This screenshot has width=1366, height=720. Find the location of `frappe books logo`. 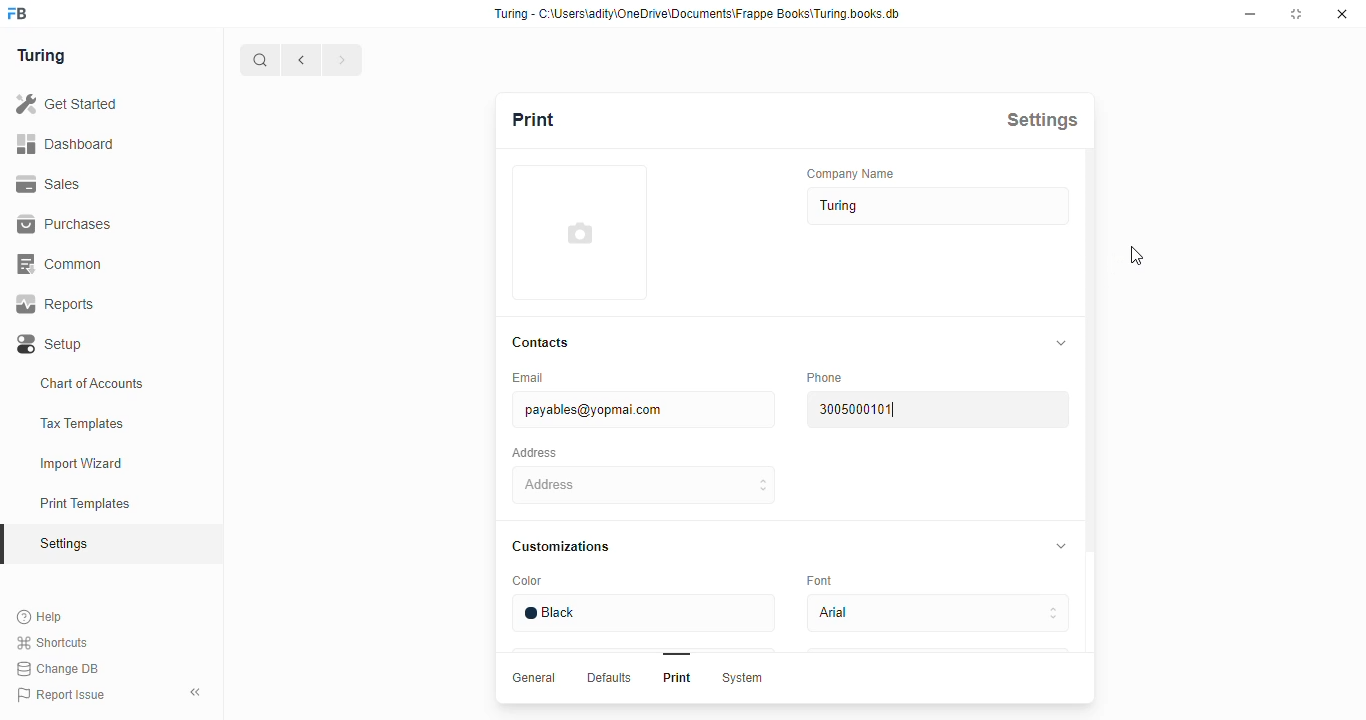

frappe books logo is located at coordinates (25, 15).